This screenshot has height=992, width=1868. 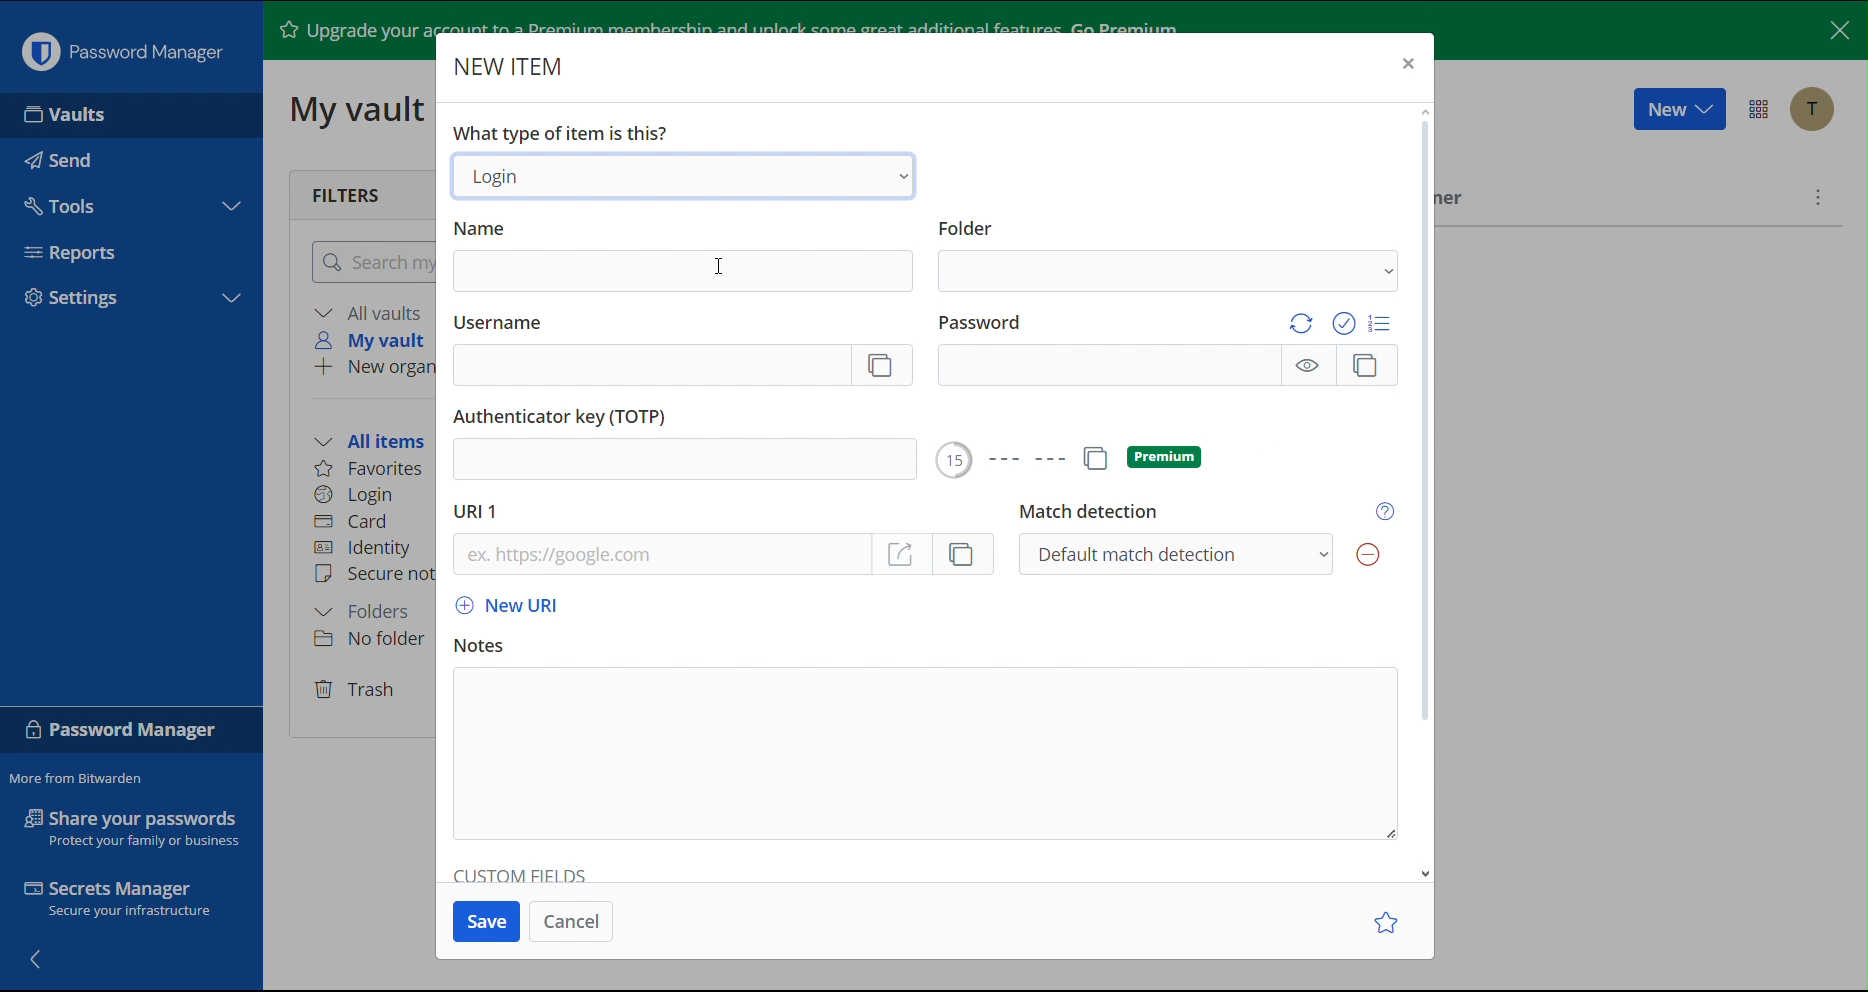 I want to click on Folder, so click(x=1166, y=252).